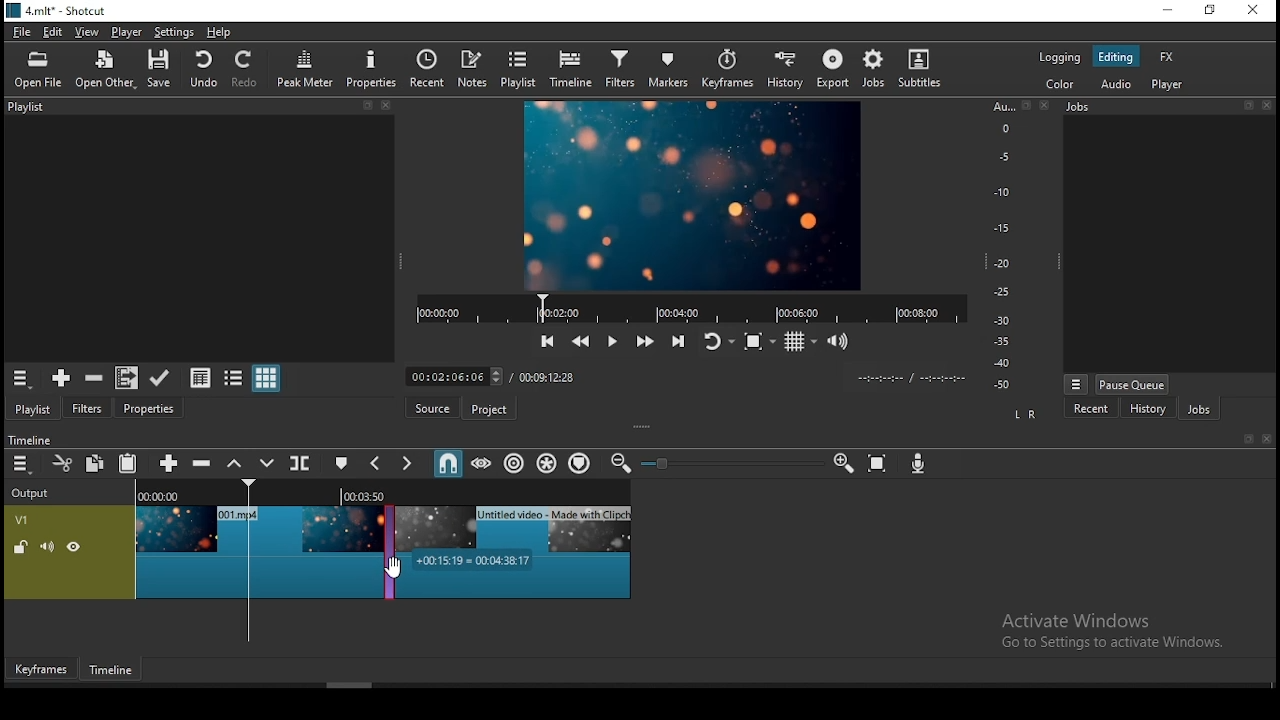  Describe the element at coordinates (787, 69) in the screenshot. I see `history` at that location.